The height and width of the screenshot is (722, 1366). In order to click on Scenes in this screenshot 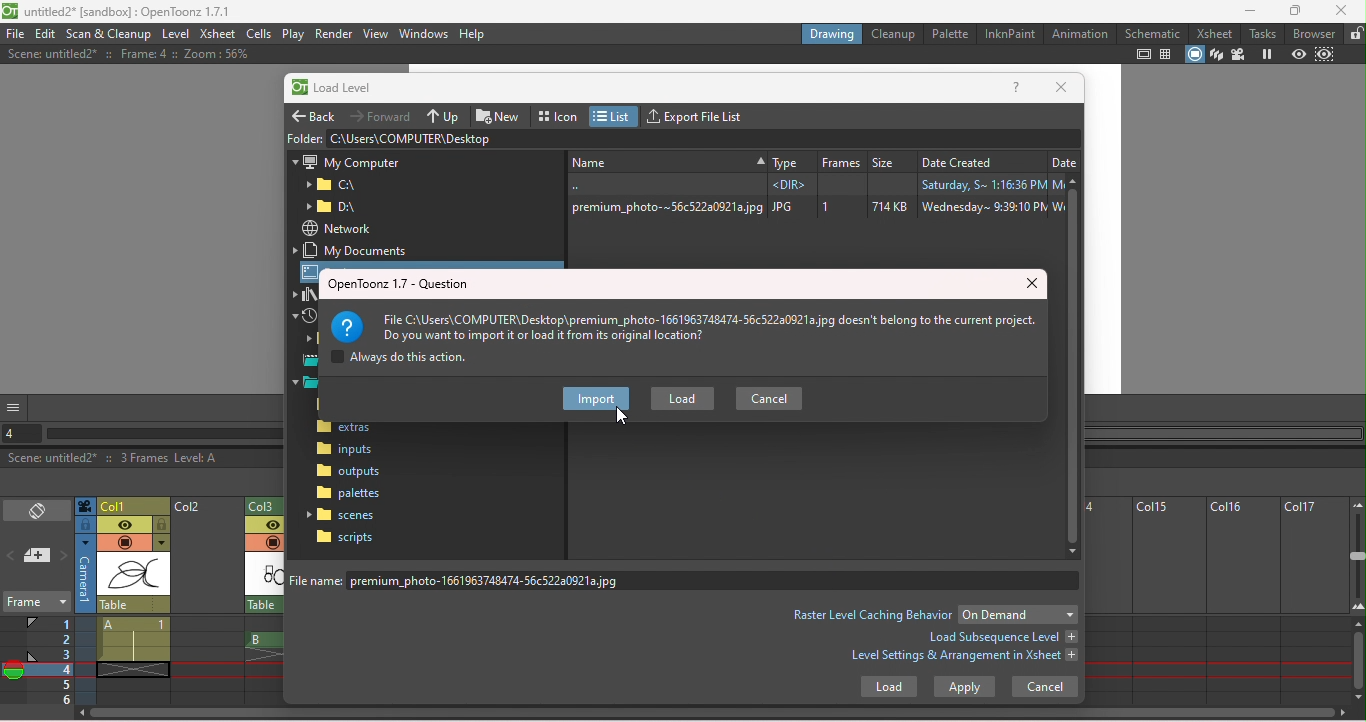, I will do `click(345, 514)`.